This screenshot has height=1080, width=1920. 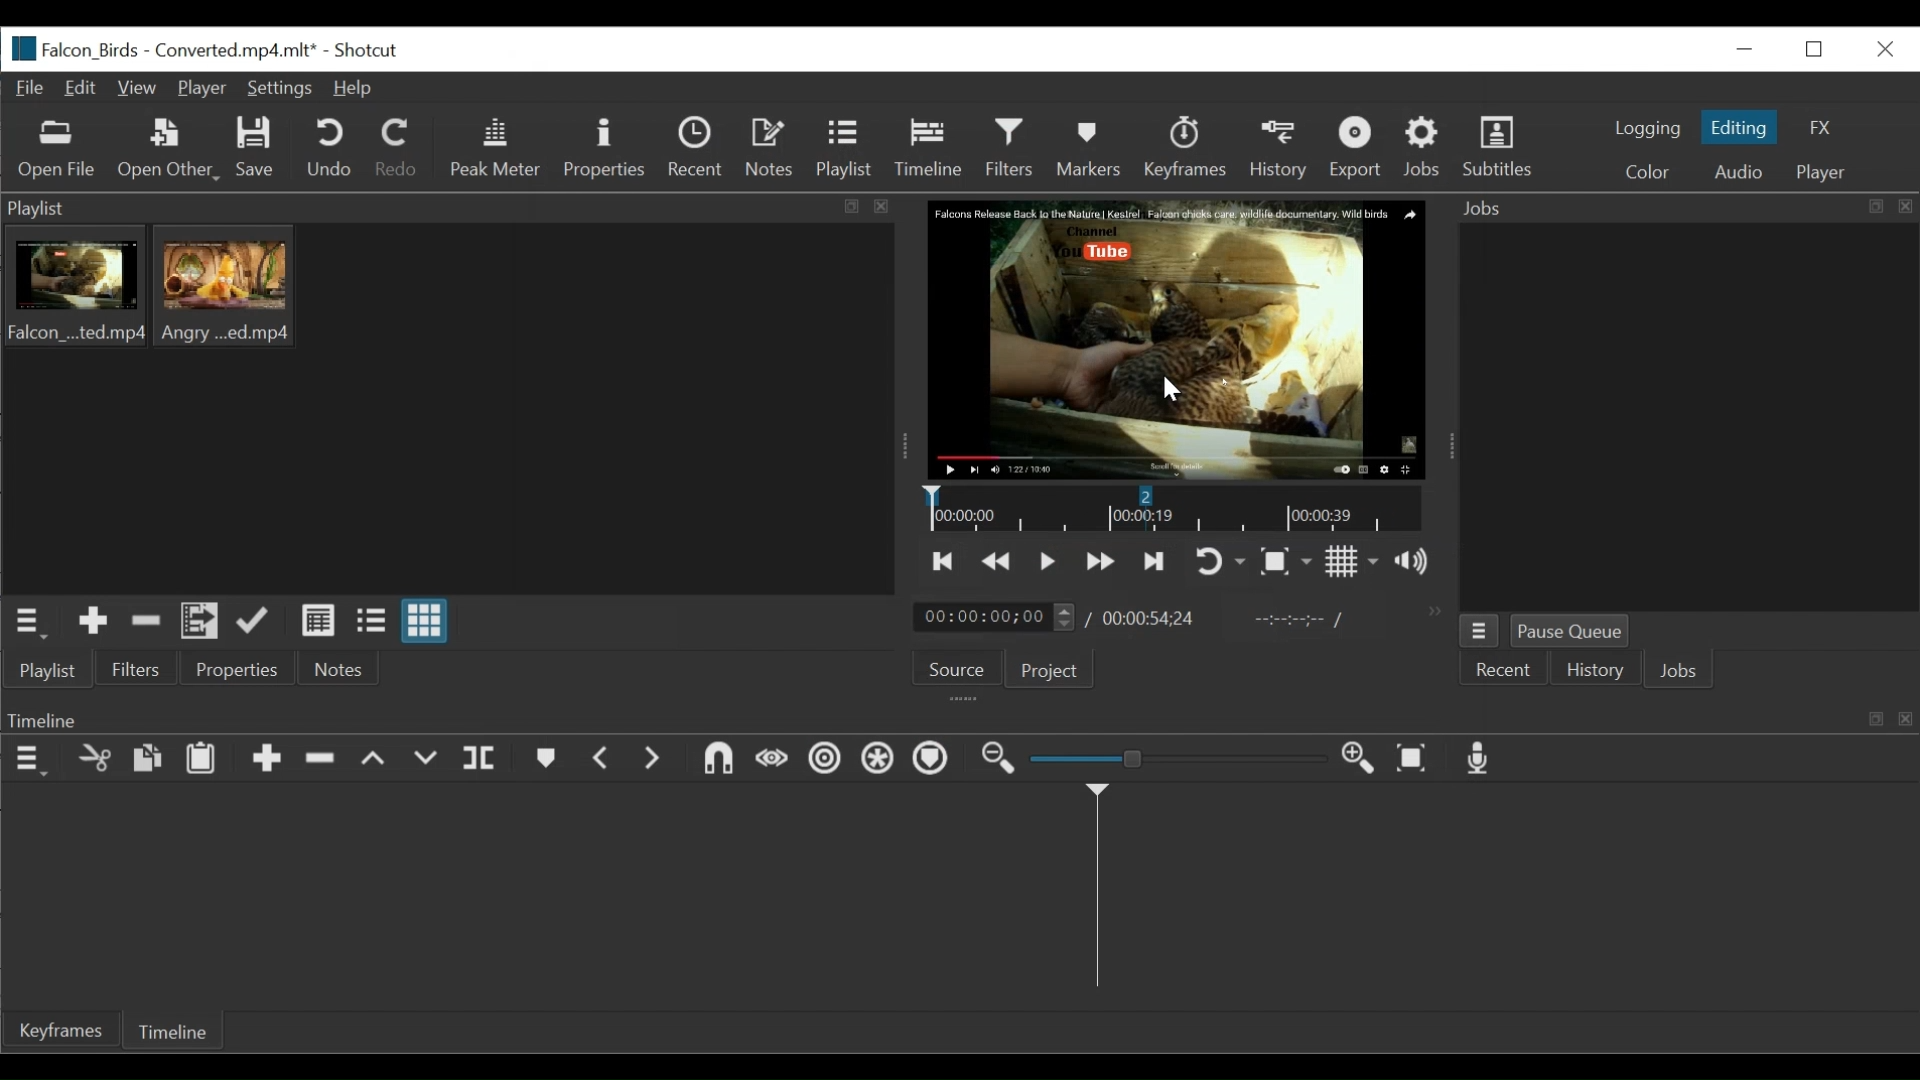 I want to click on Close, so click(x=1881, y=48).